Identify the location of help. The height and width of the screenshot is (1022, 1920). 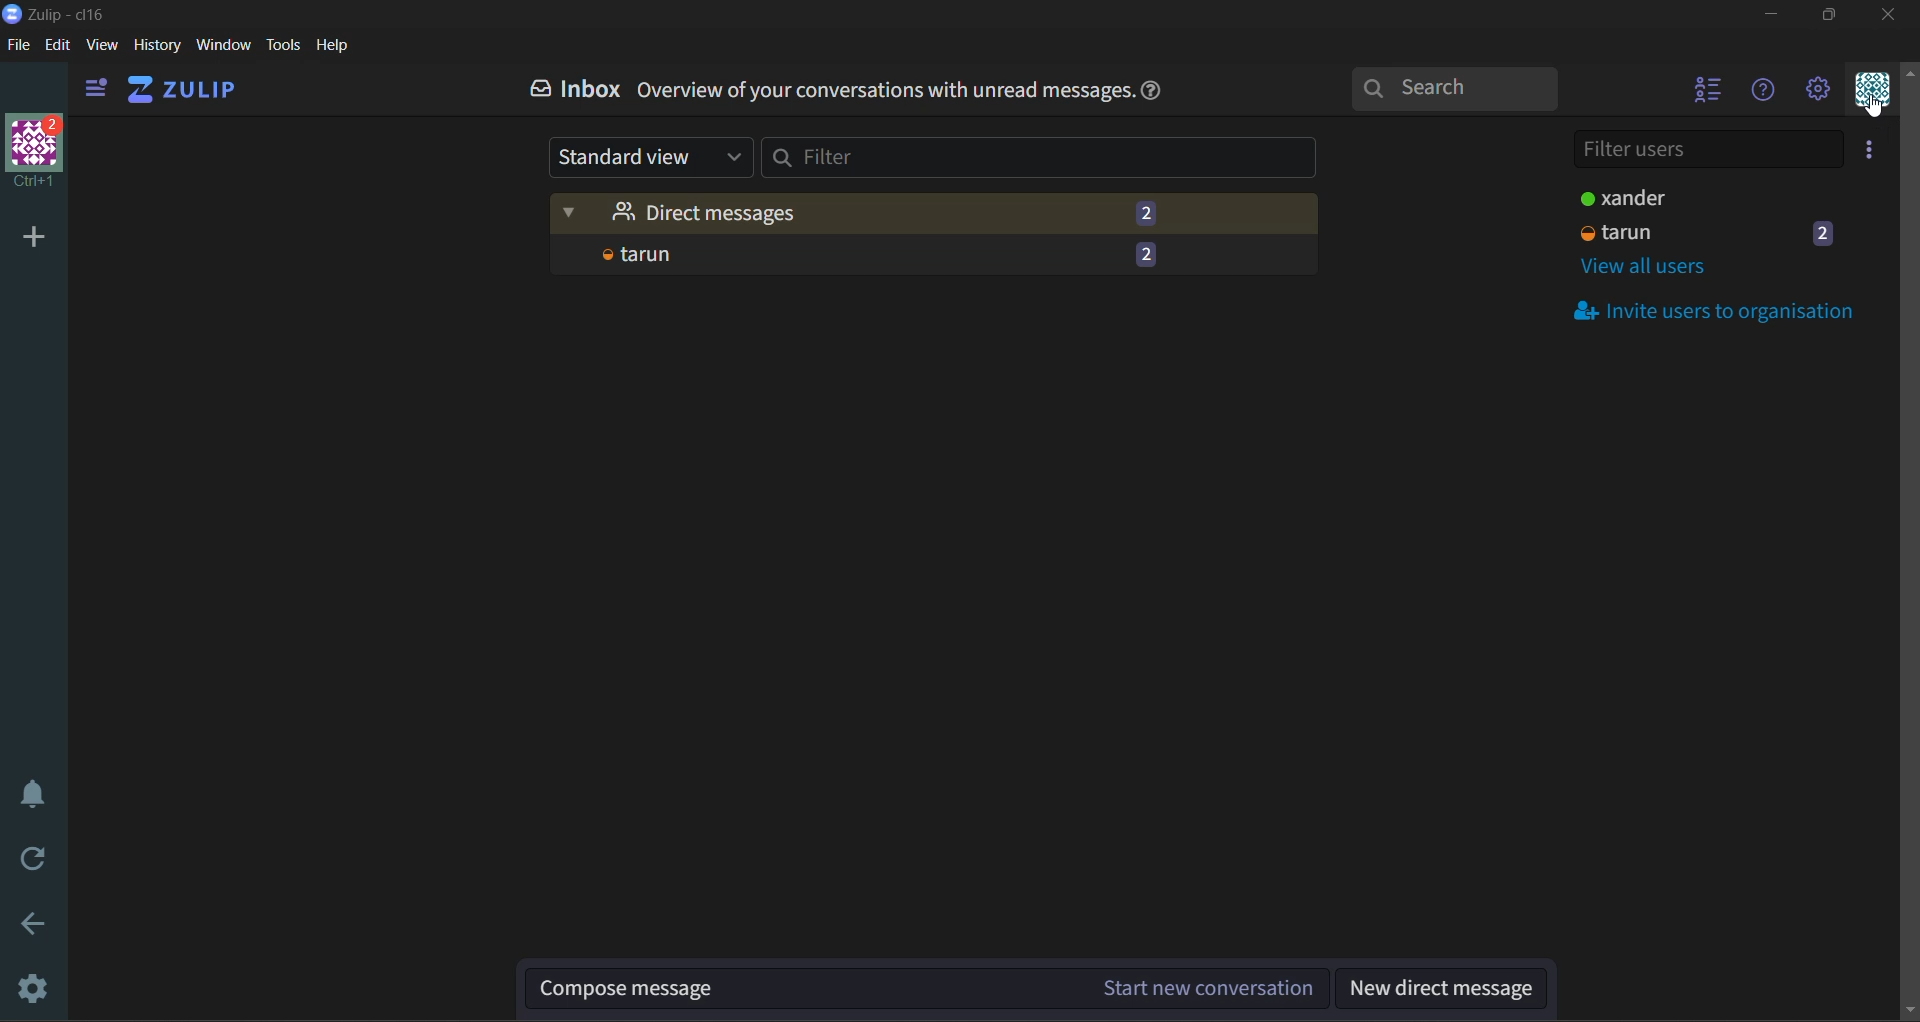
(334, 46).